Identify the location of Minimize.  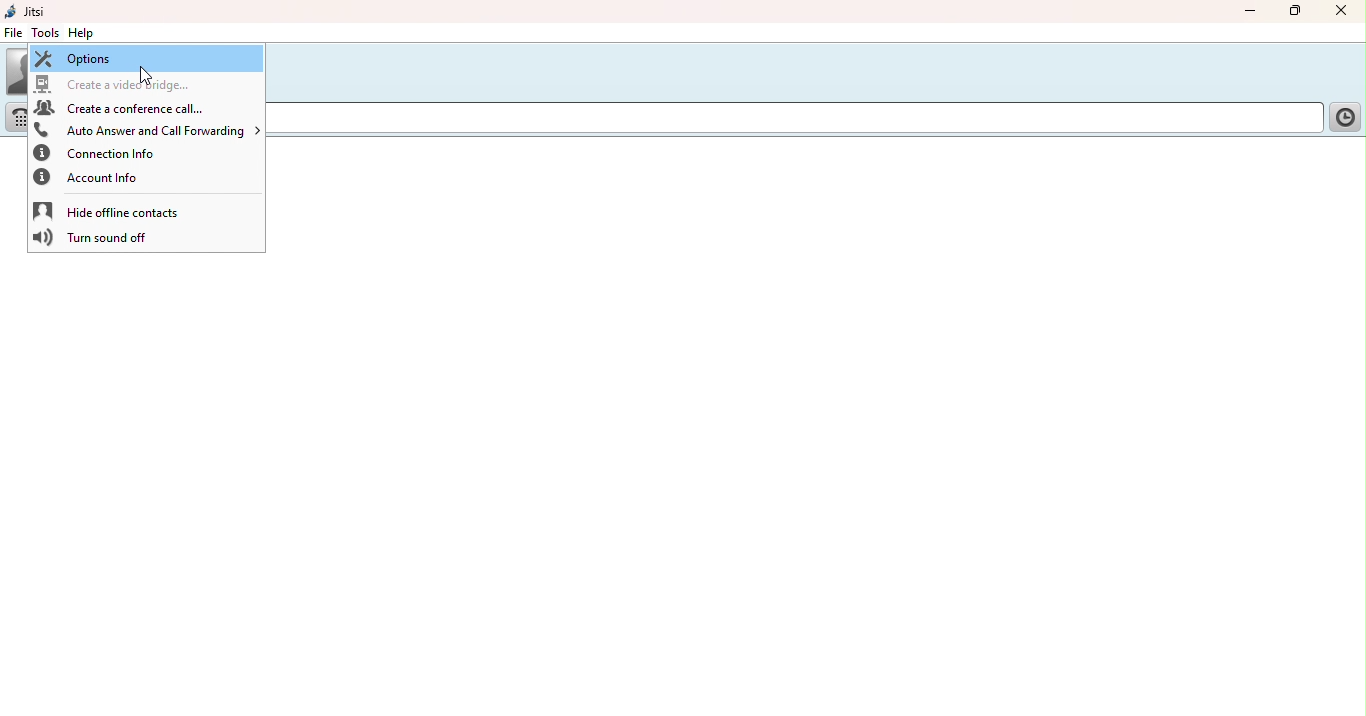
(1244, 10).